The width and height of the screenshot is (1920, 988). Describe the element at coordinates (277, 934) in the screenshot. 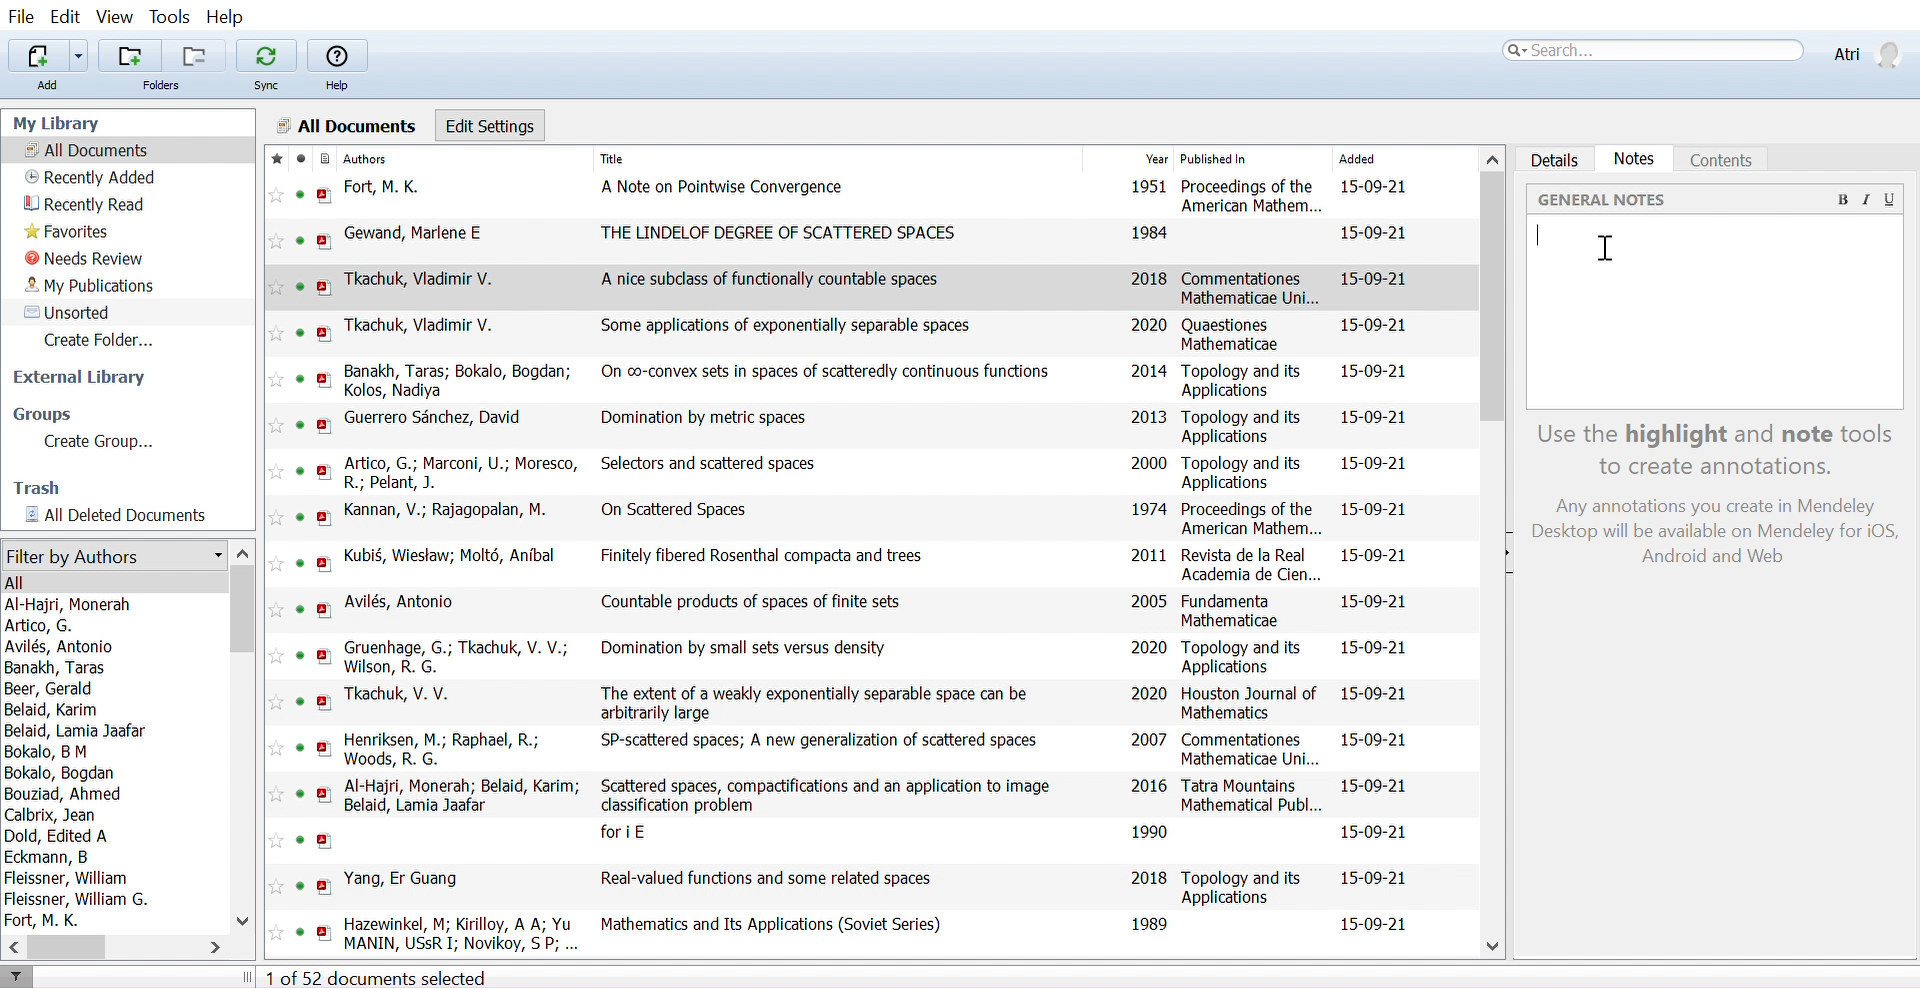

I see `Add this reference to favorites` at that location.